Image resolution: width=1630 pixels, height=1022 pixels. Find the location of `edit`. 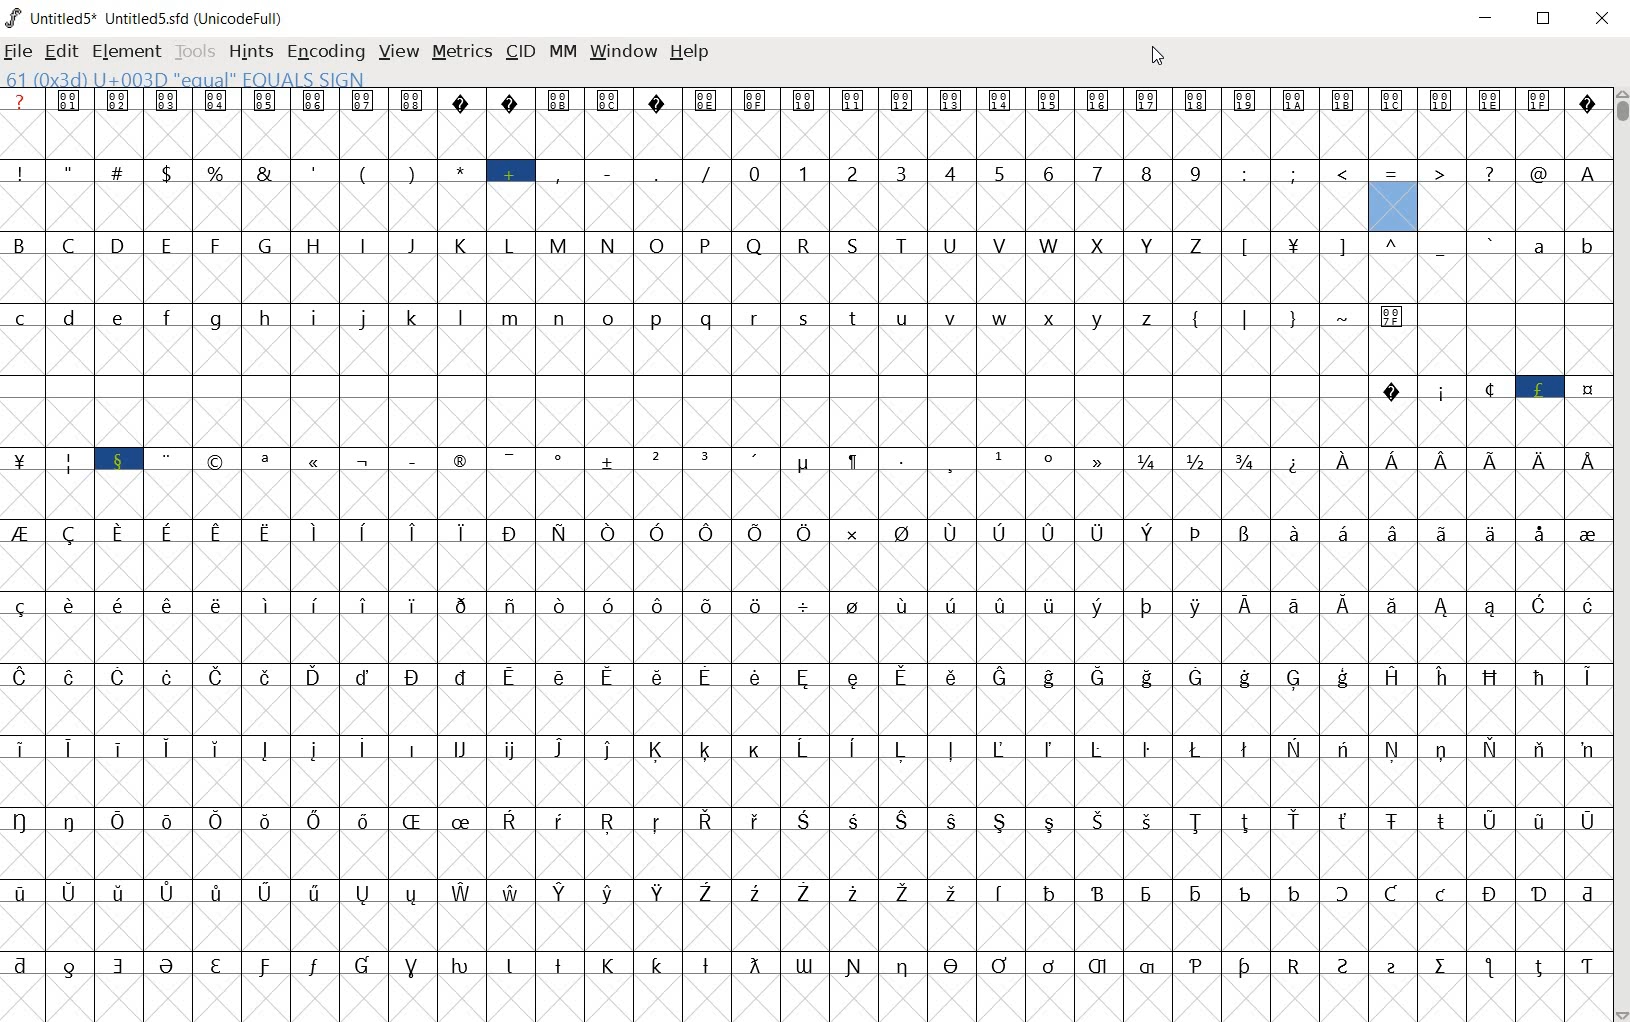

edit is located at coordinates (61, 51).